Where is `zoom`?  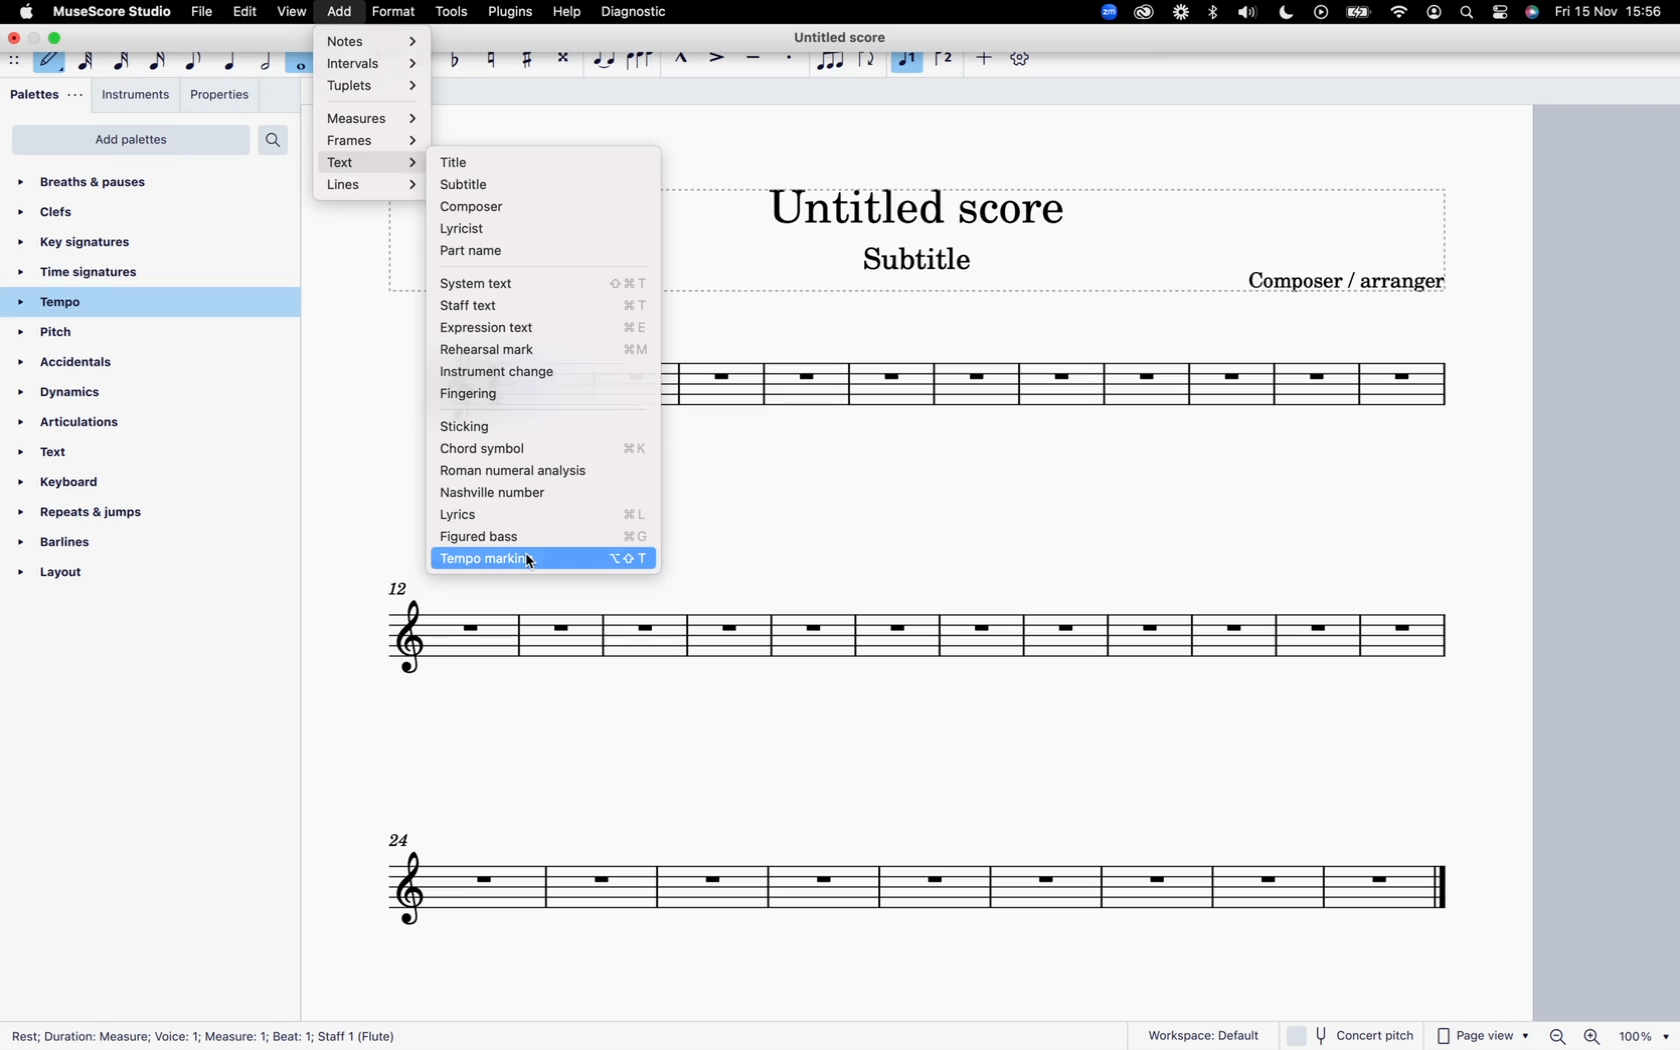 zoom is located at coordinates (1104, 10).